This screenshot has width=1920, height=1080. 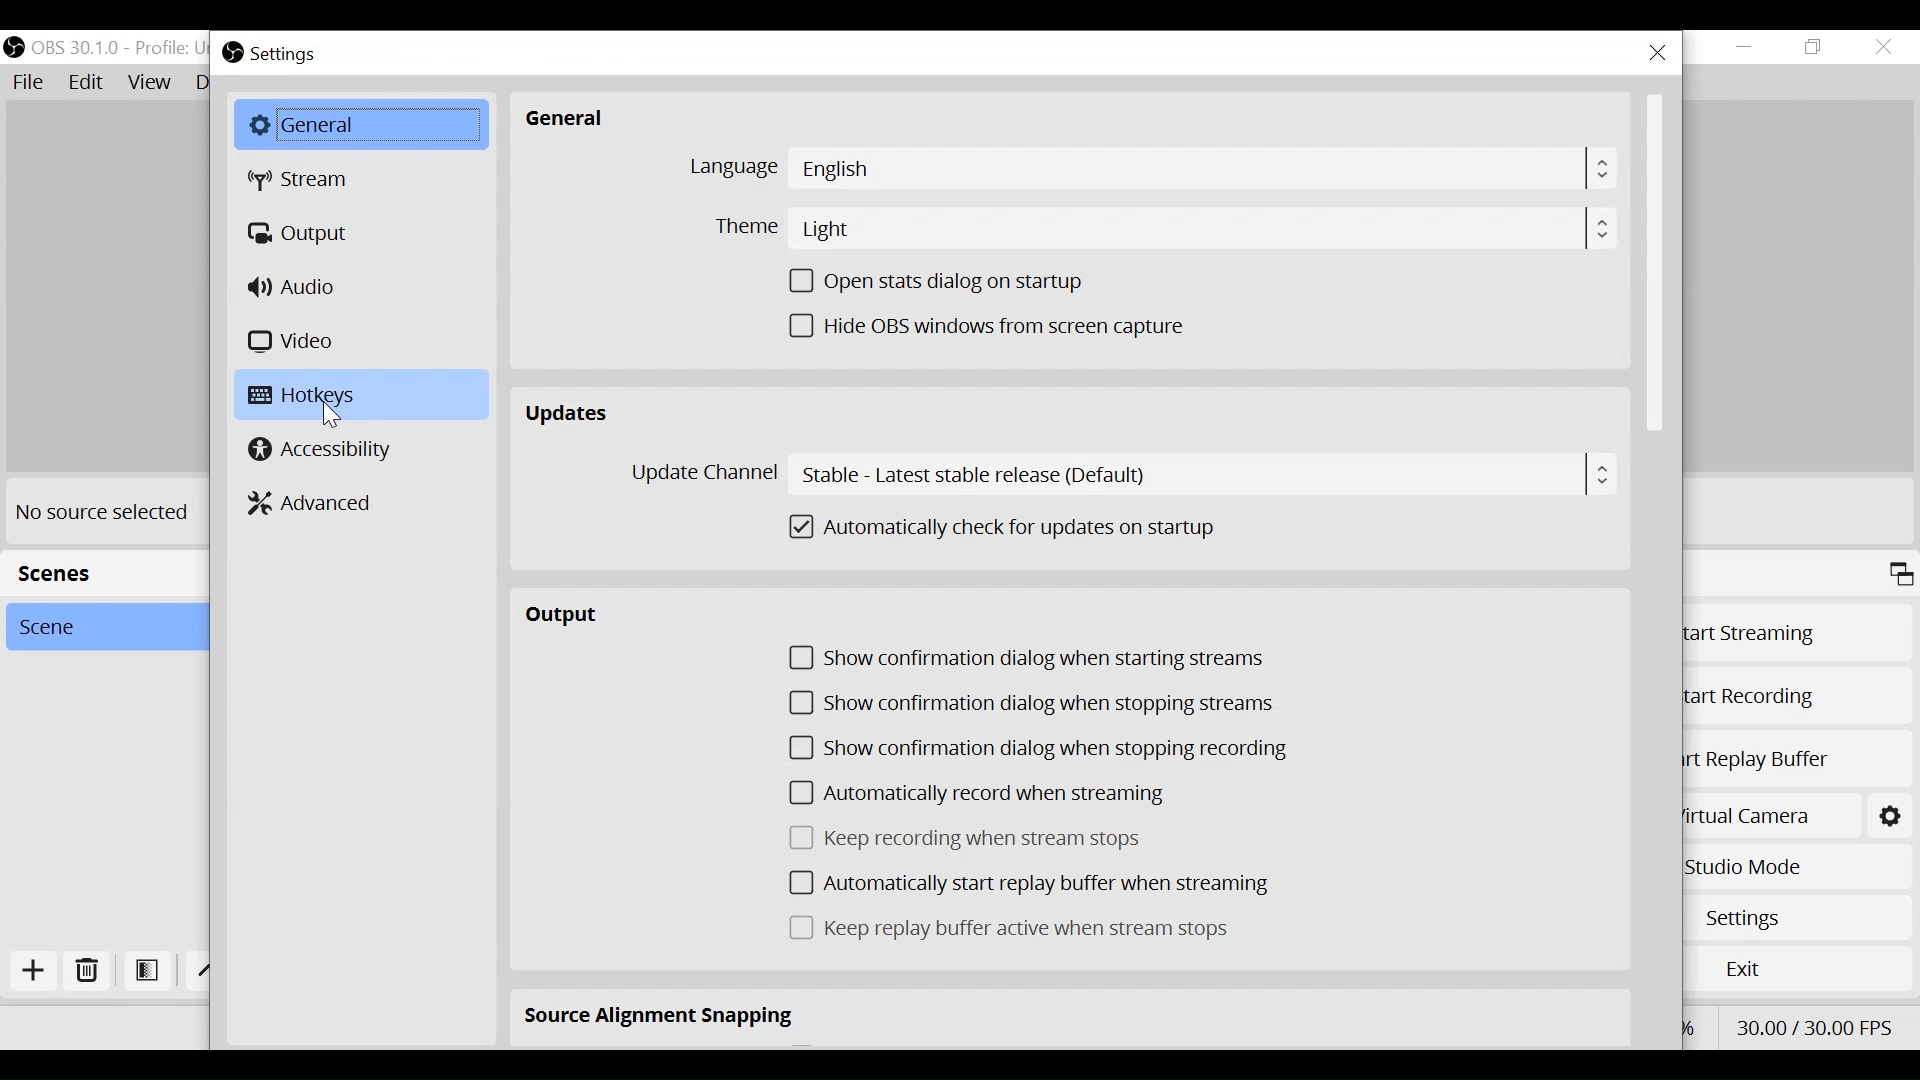 I want to click on Edit, so click(x=87, y=83).